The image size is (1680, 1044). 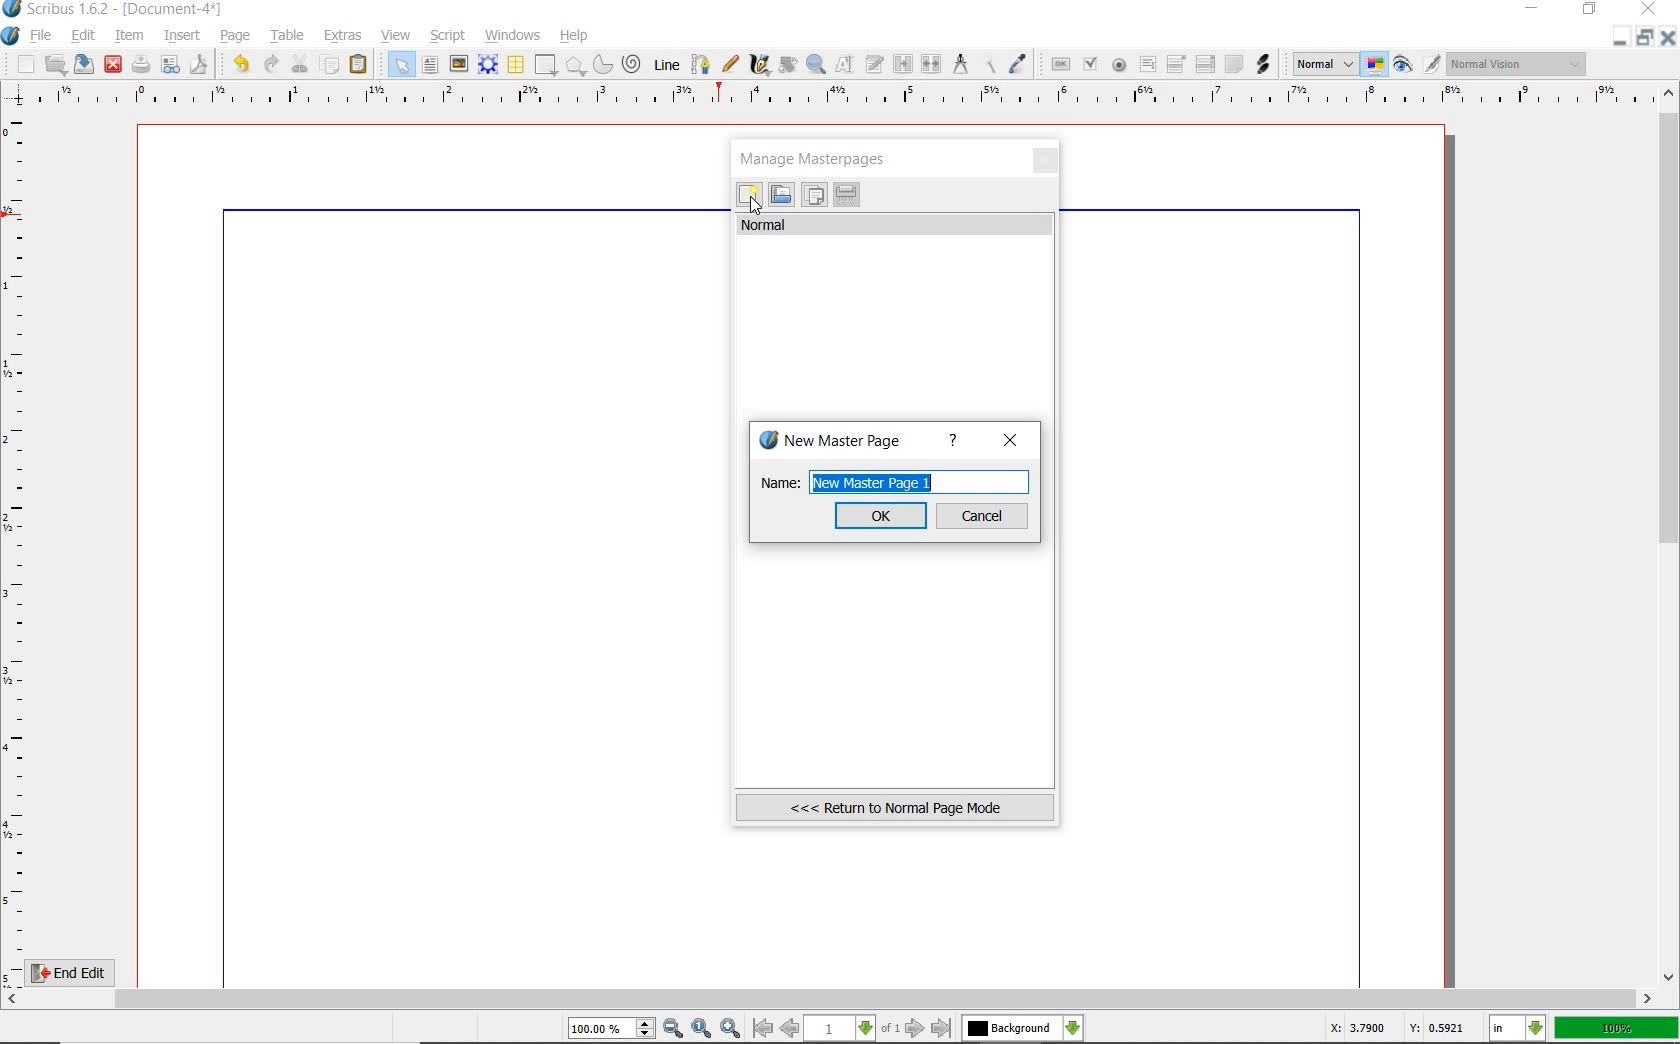 What do you see at coordinates (1263, 63) in the screenshot?
I see `link annotation` at bounding box center [1263, 63].